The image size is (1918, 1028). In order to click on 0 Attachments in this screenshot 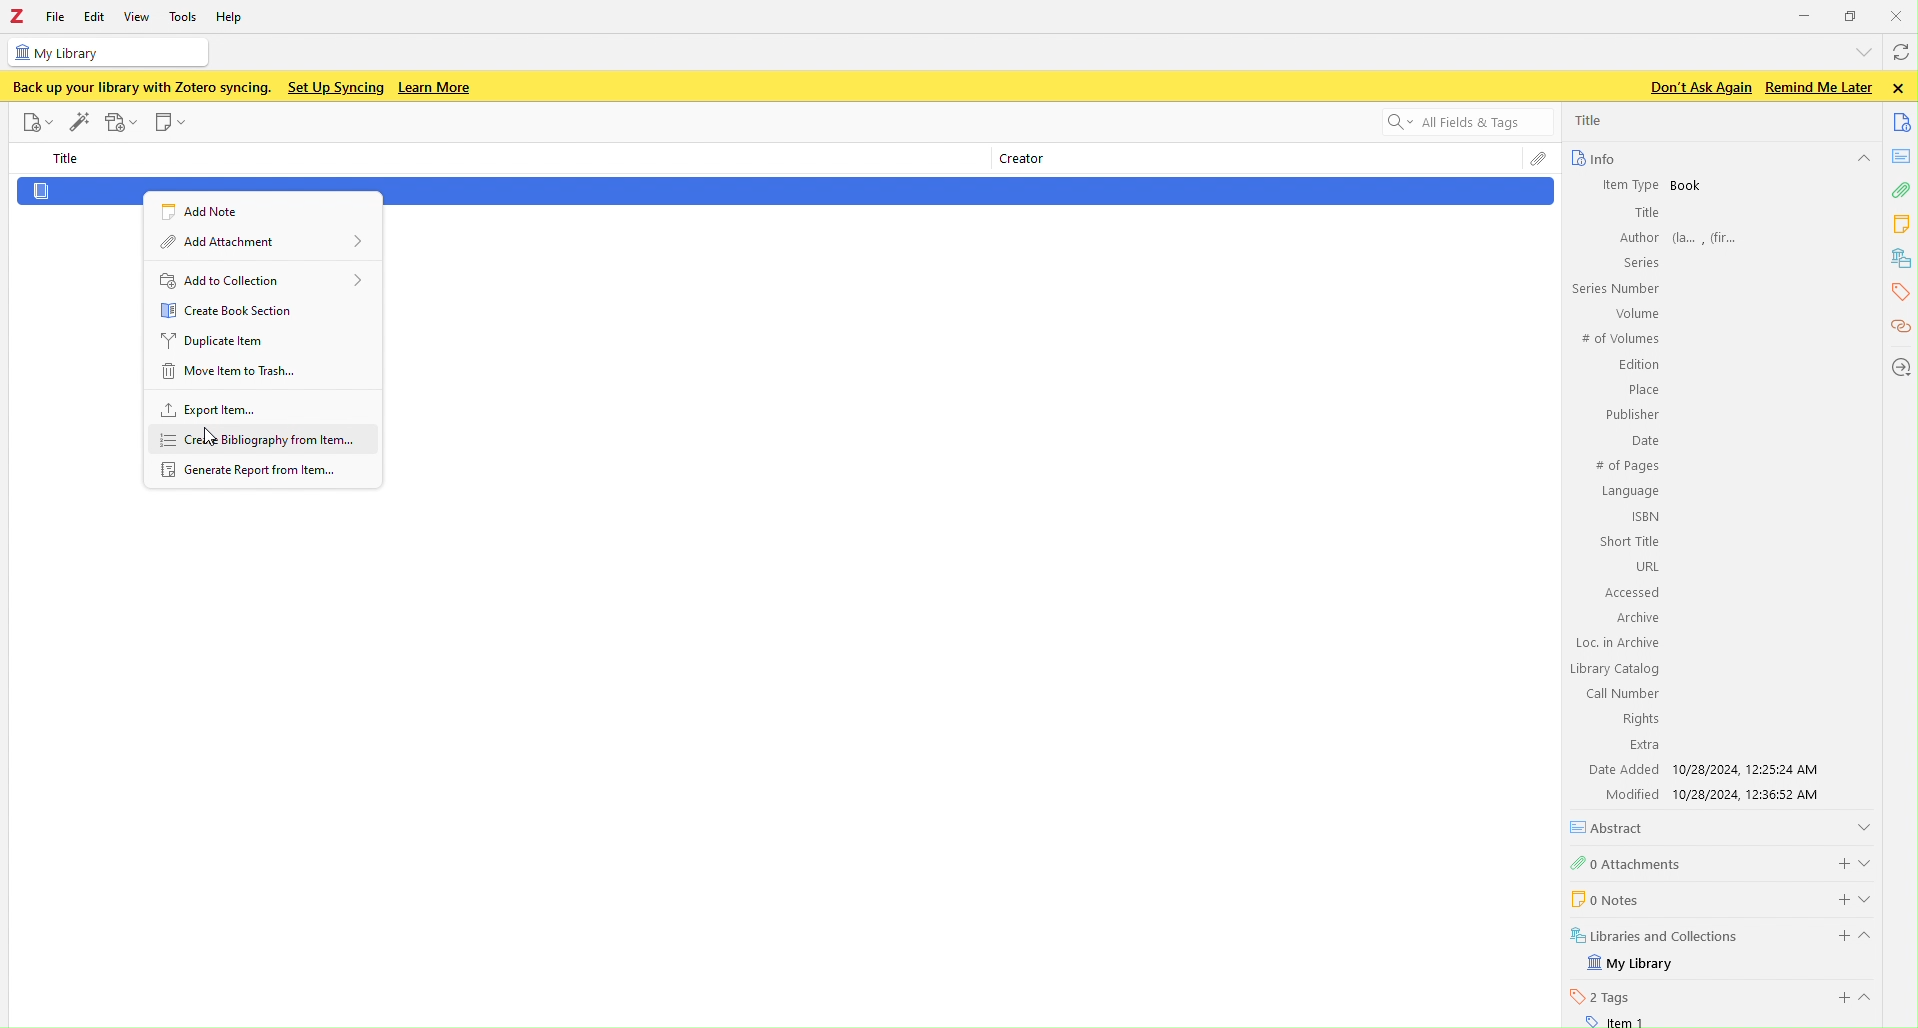, I will do `click(1628, 862)`.